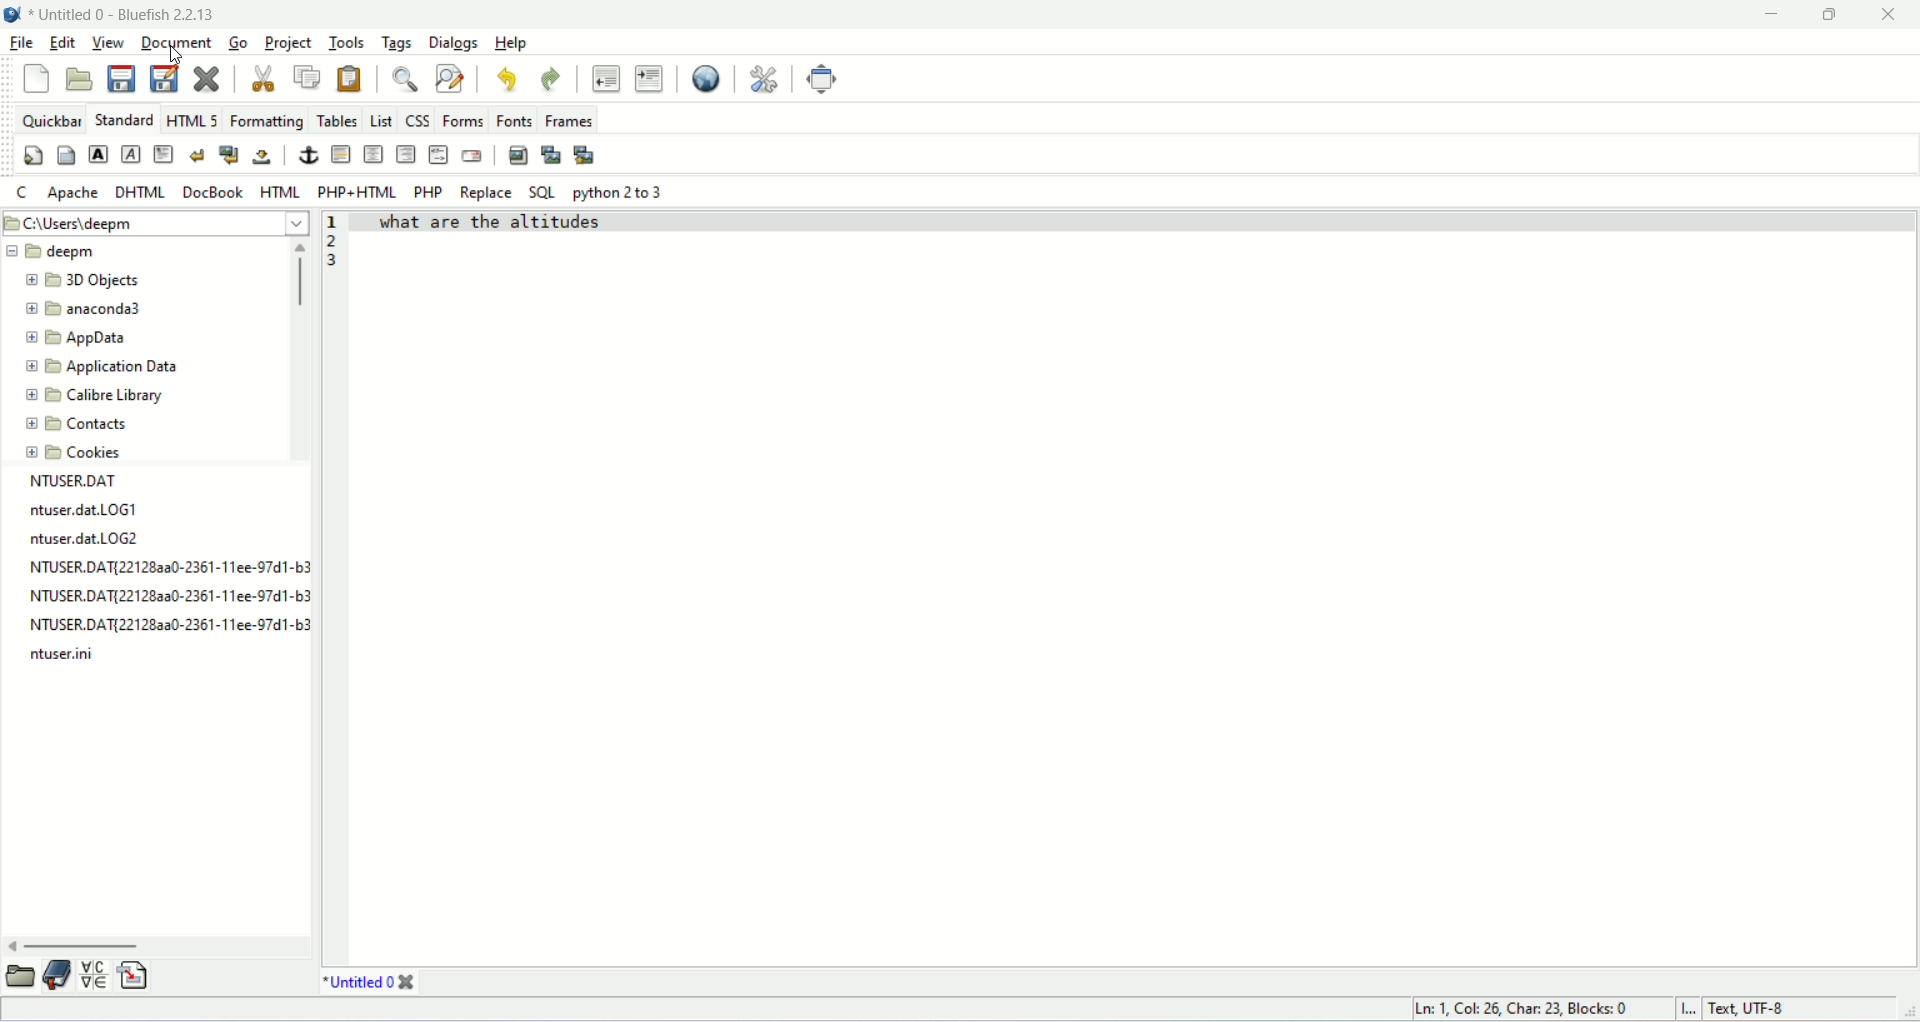 This screenshot has height=1022, width=1920. I want to click on list, so click(380, 117).